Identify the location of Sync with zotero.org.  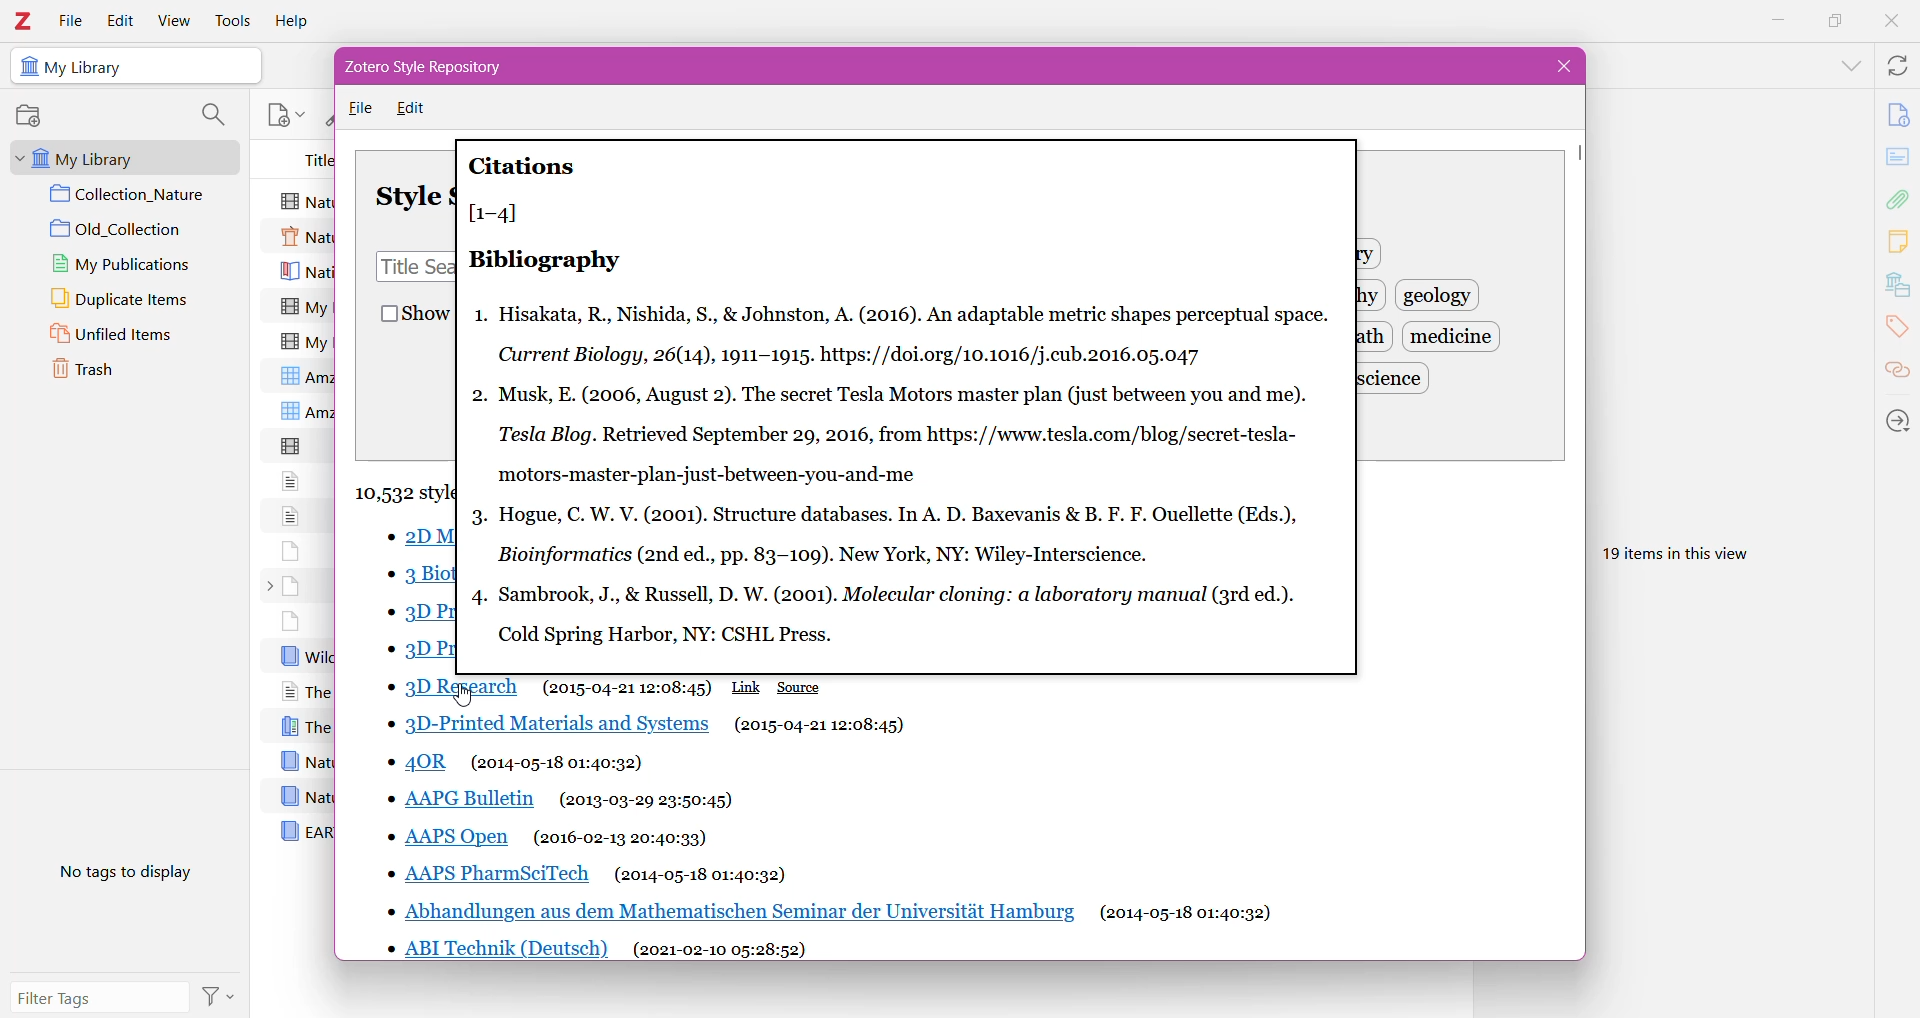
(1896, 65).